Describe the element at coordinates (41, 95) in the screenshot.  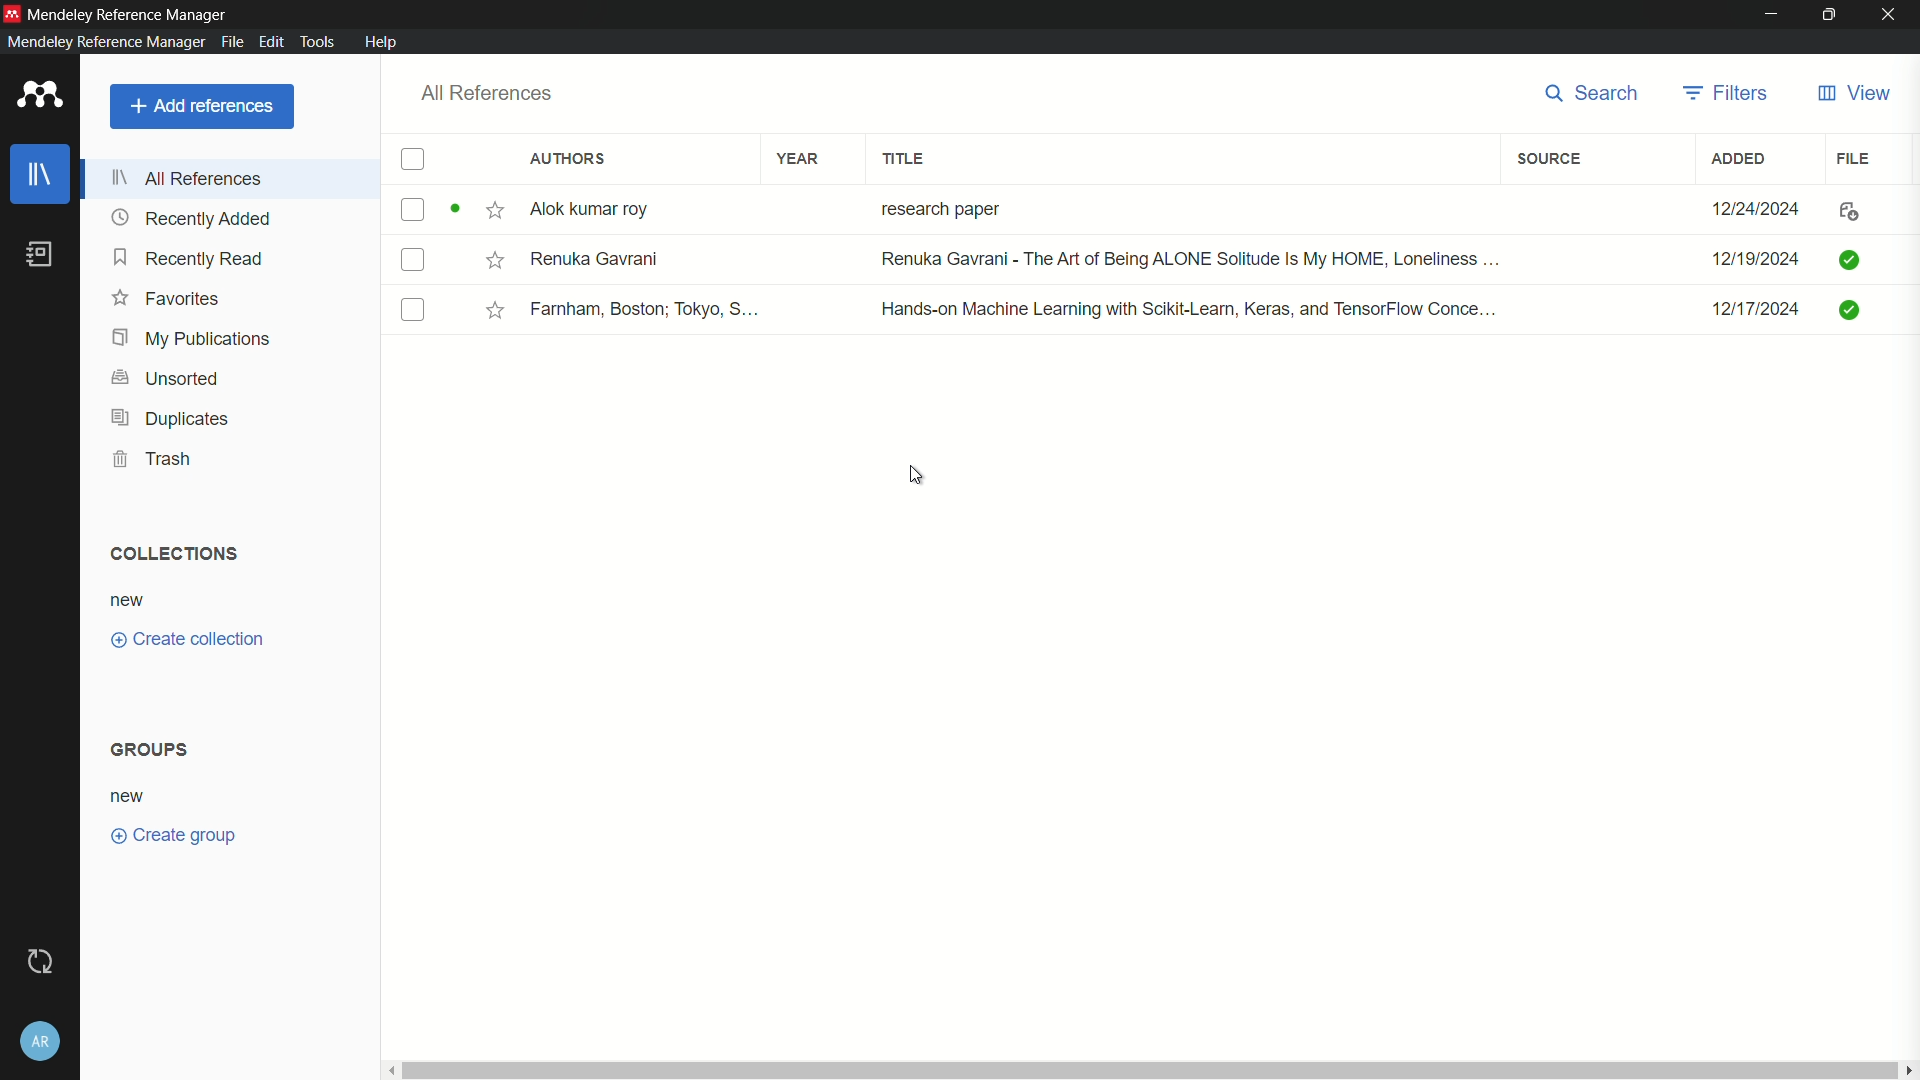
I see `app icon` at that location.